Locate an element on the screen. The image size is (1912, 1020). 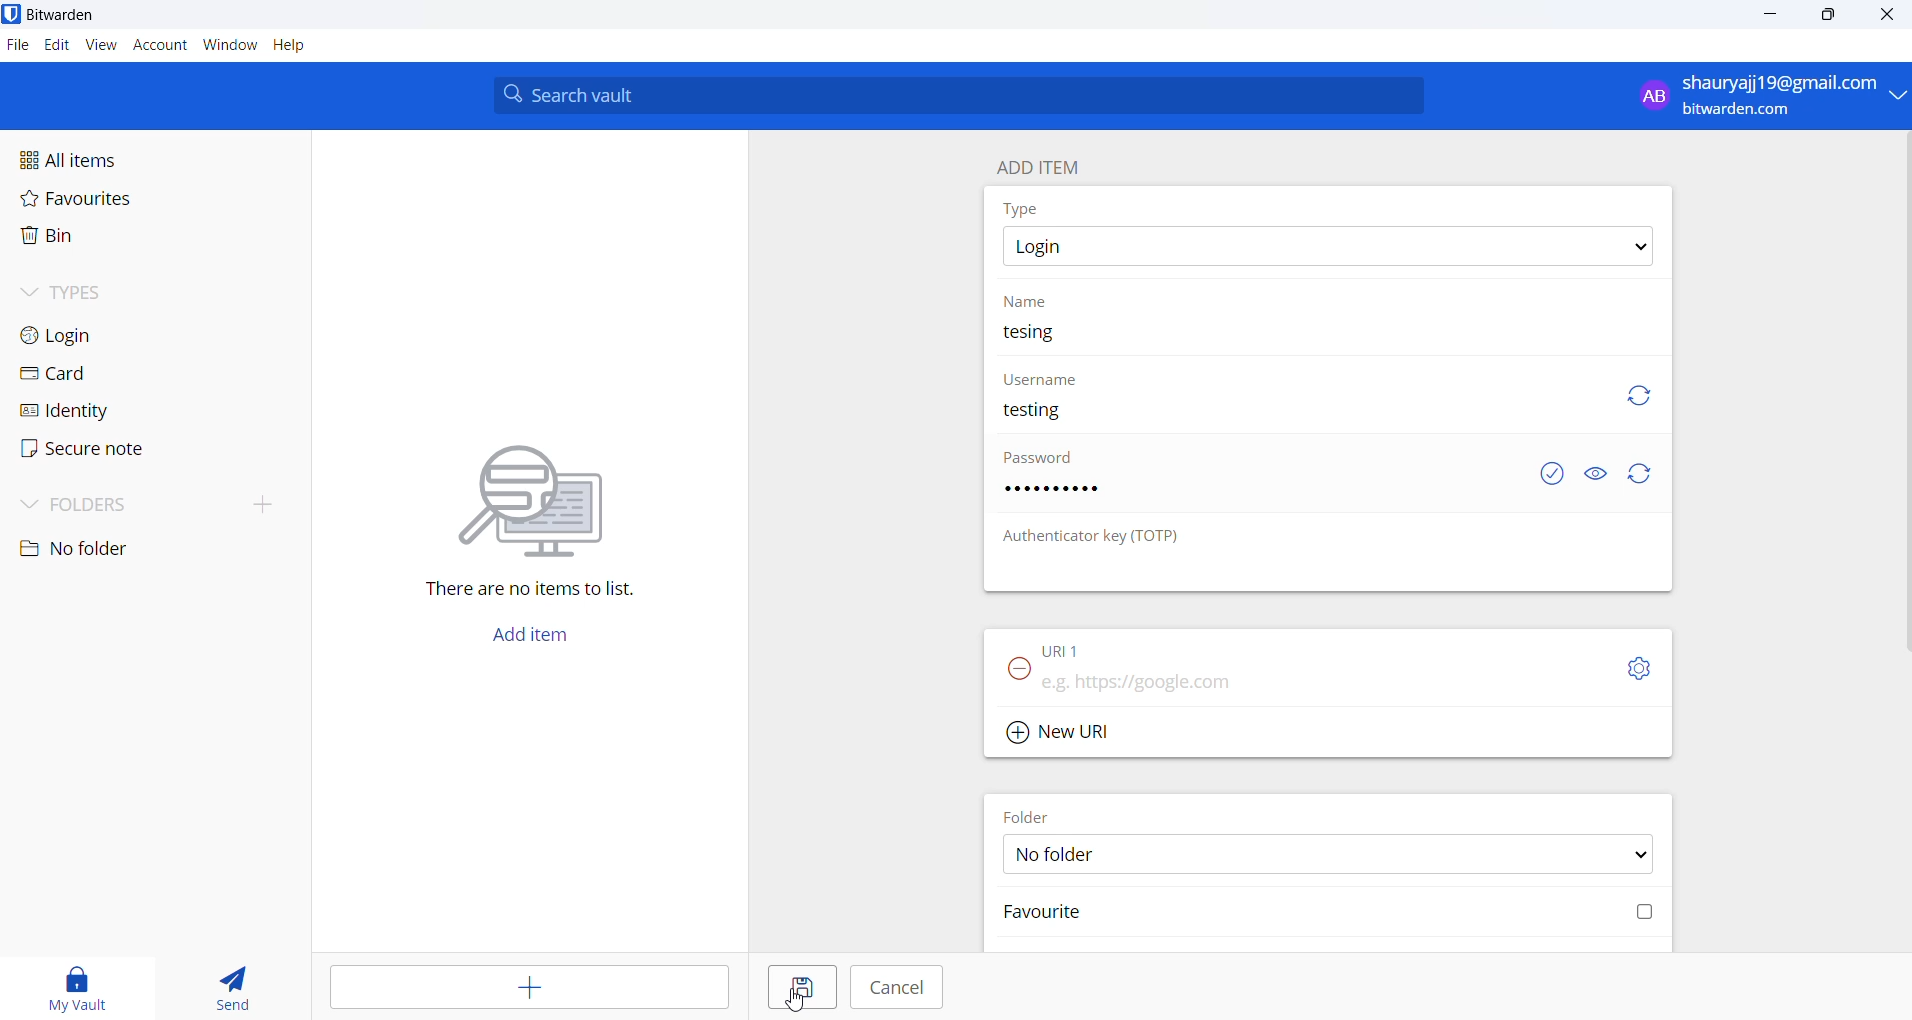
URL settings is located at coordinates (1643, 670).